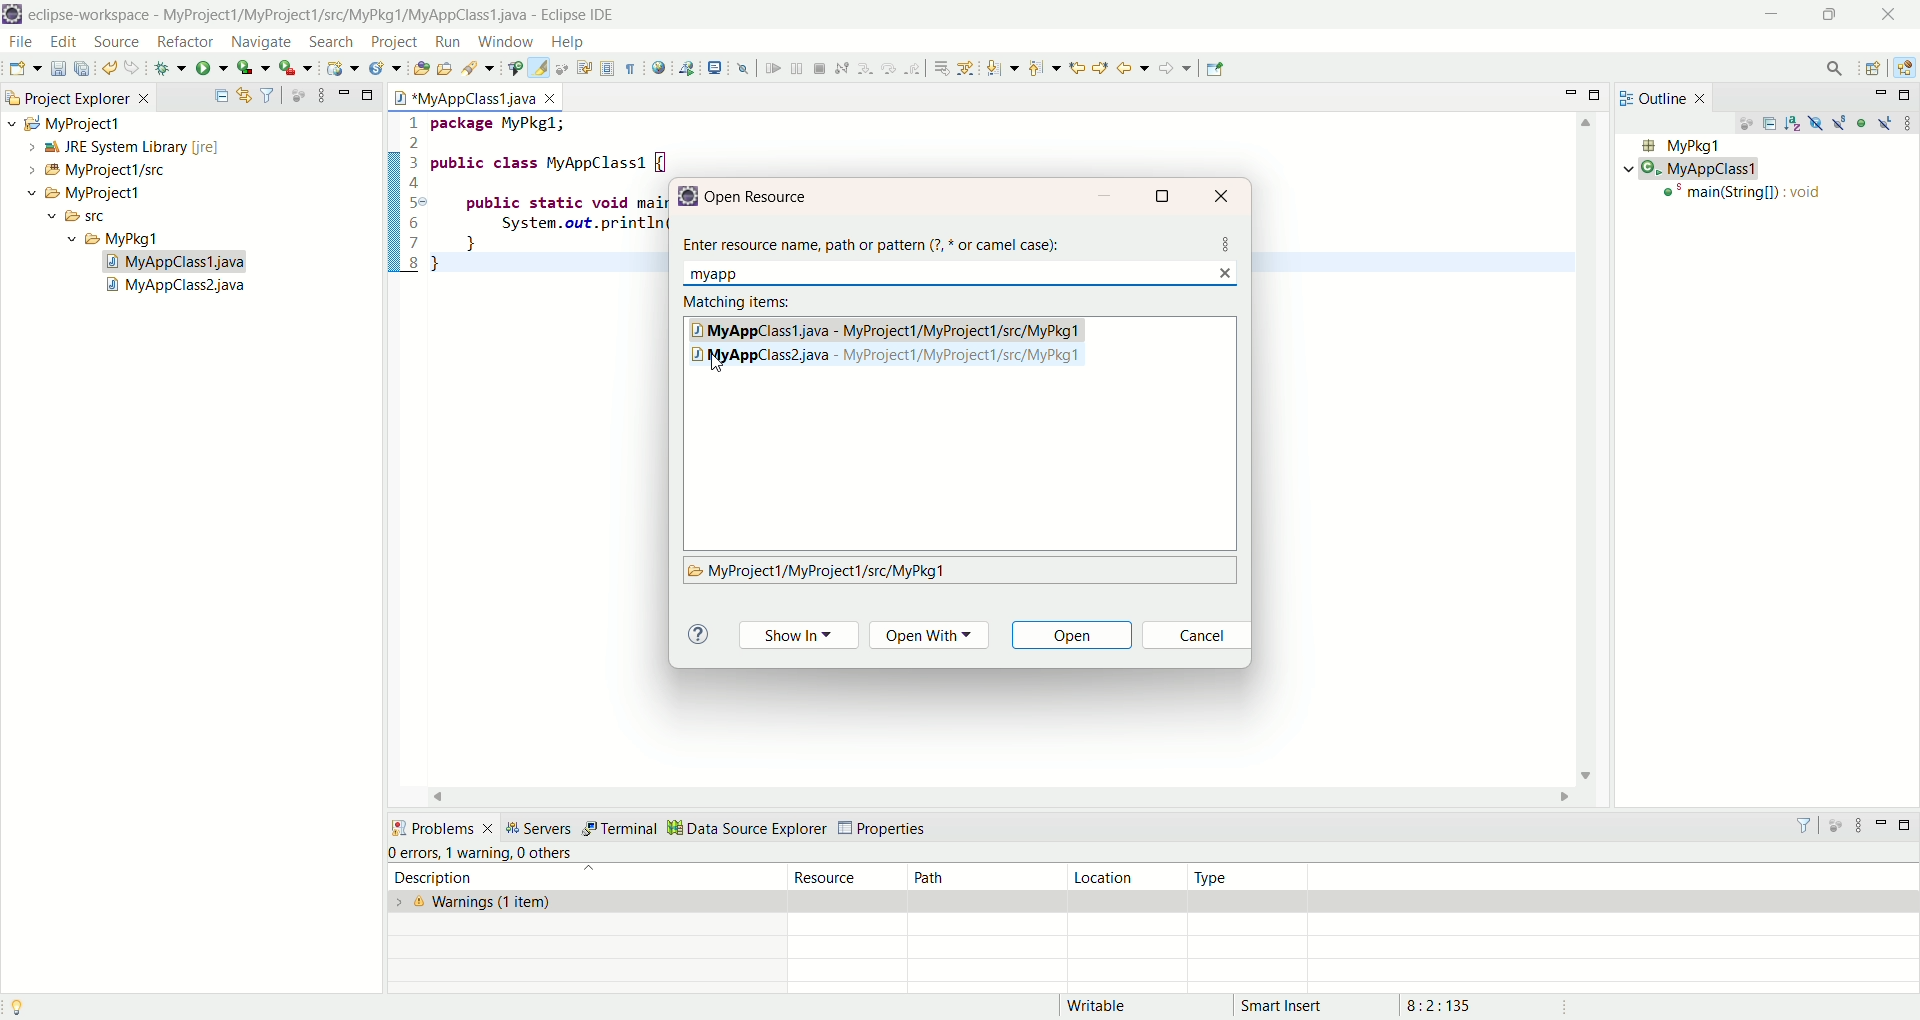 The image size is (1920, 1020). I want to click on new, so click(24, 69).